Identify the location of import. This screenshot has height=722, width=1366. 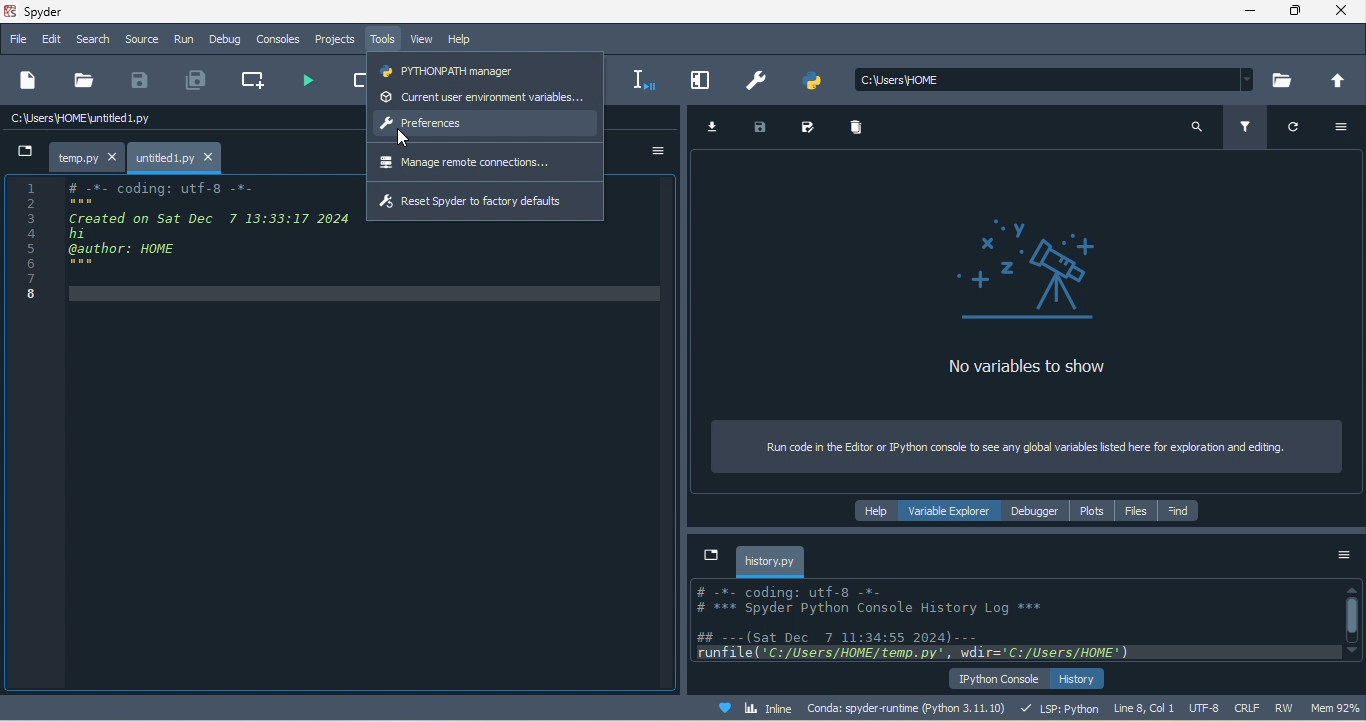
(717, 128).